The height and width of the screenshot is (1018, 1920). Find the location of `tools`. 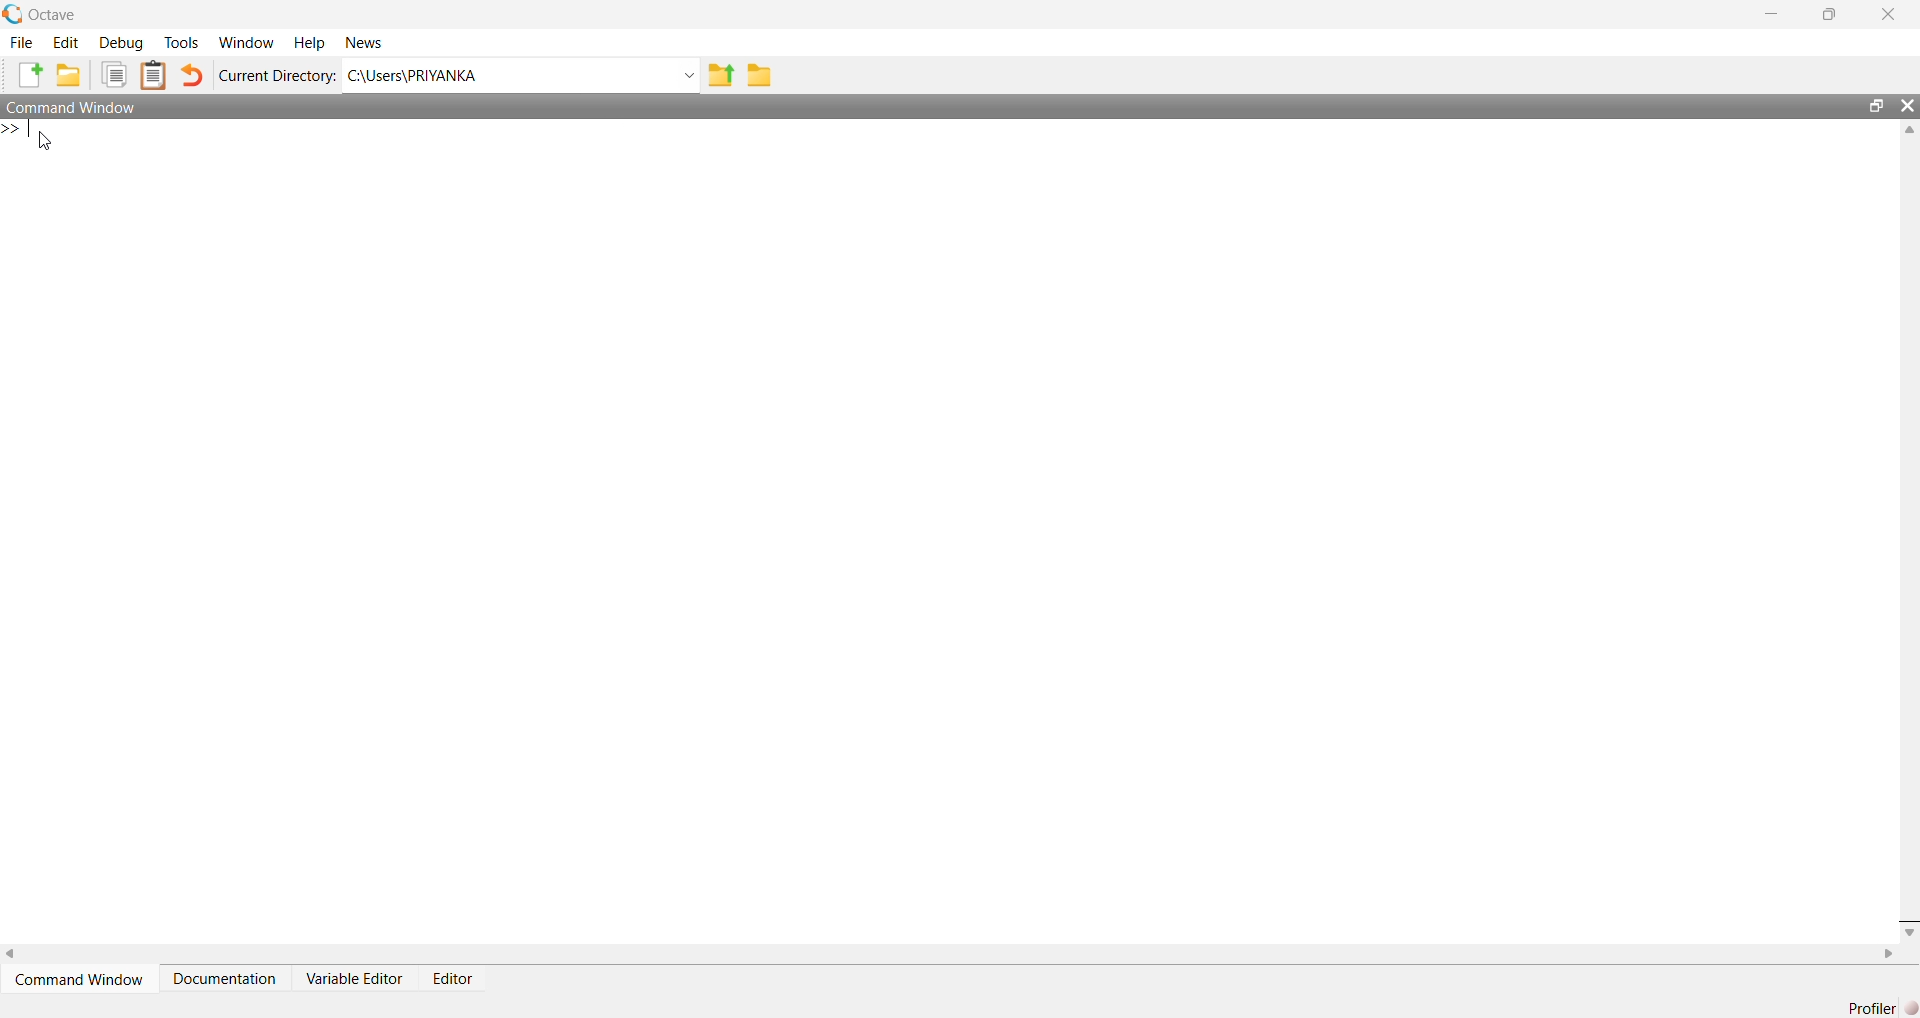

tools is located at coordinates (183, 44).